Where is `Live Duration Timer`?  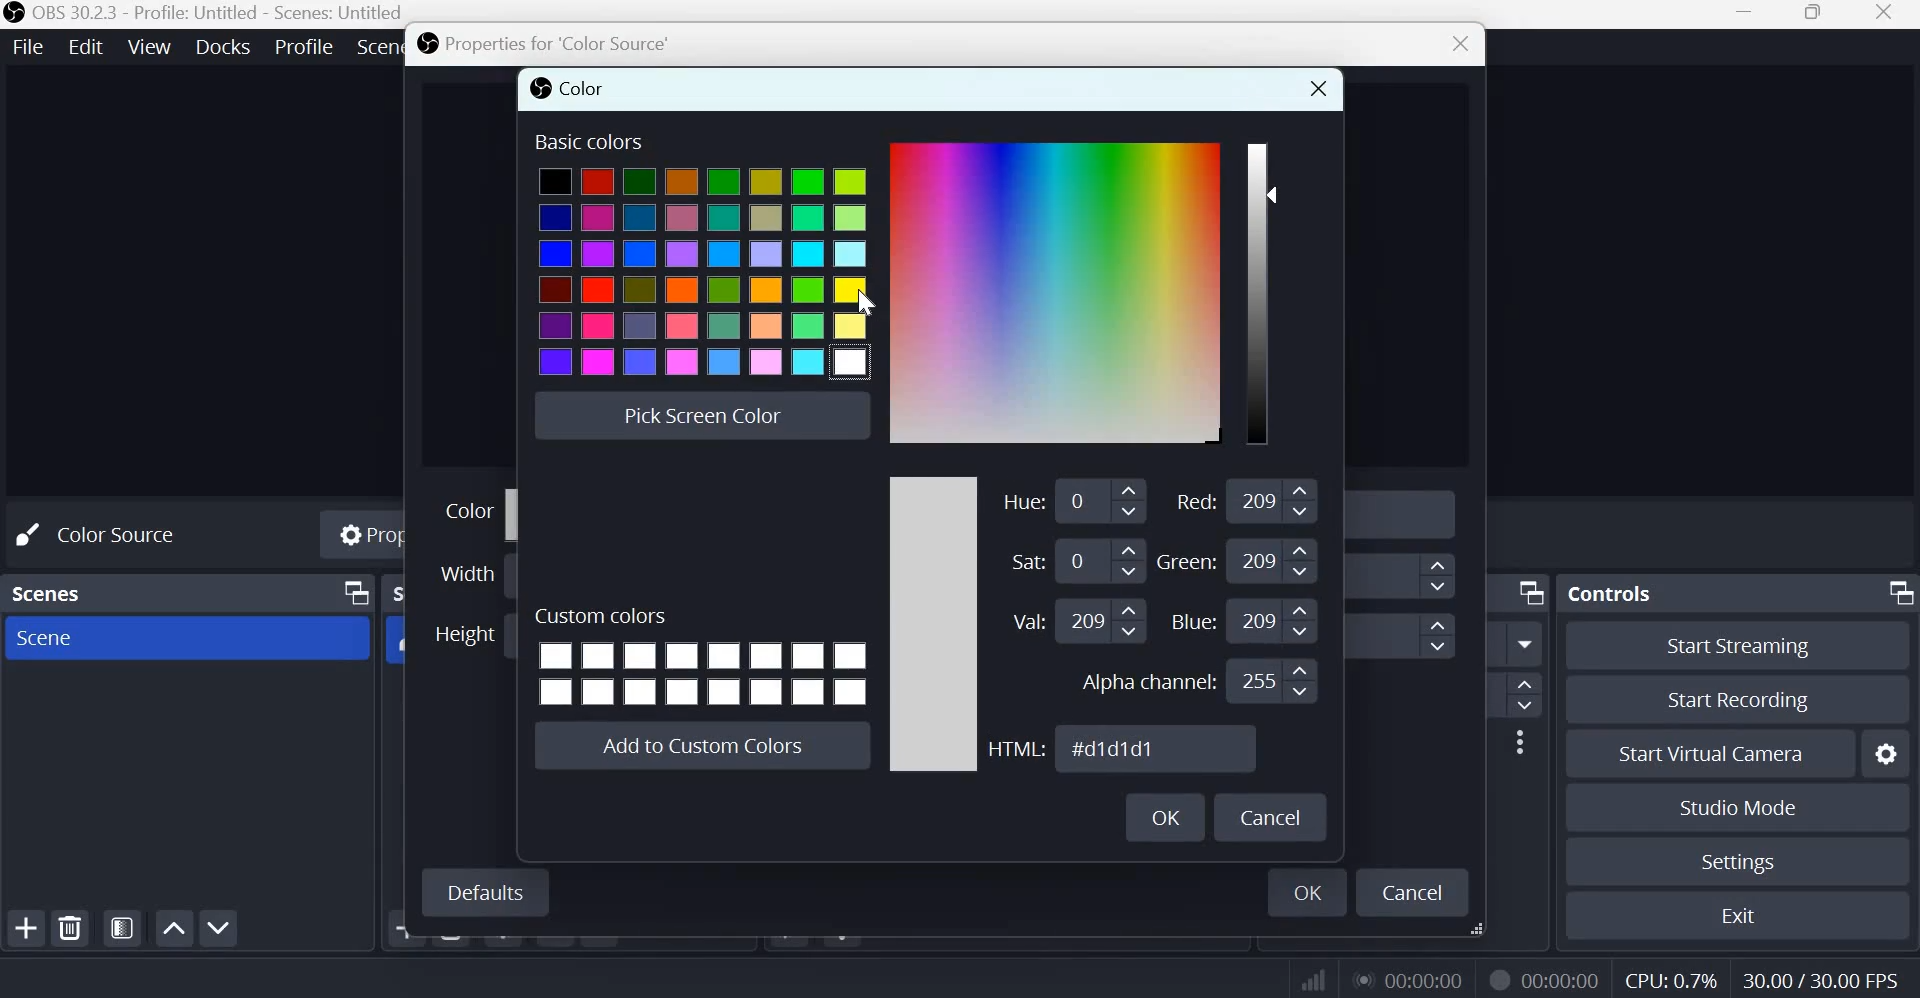 Live Duration Timer is located at coordinates (1411, 979).